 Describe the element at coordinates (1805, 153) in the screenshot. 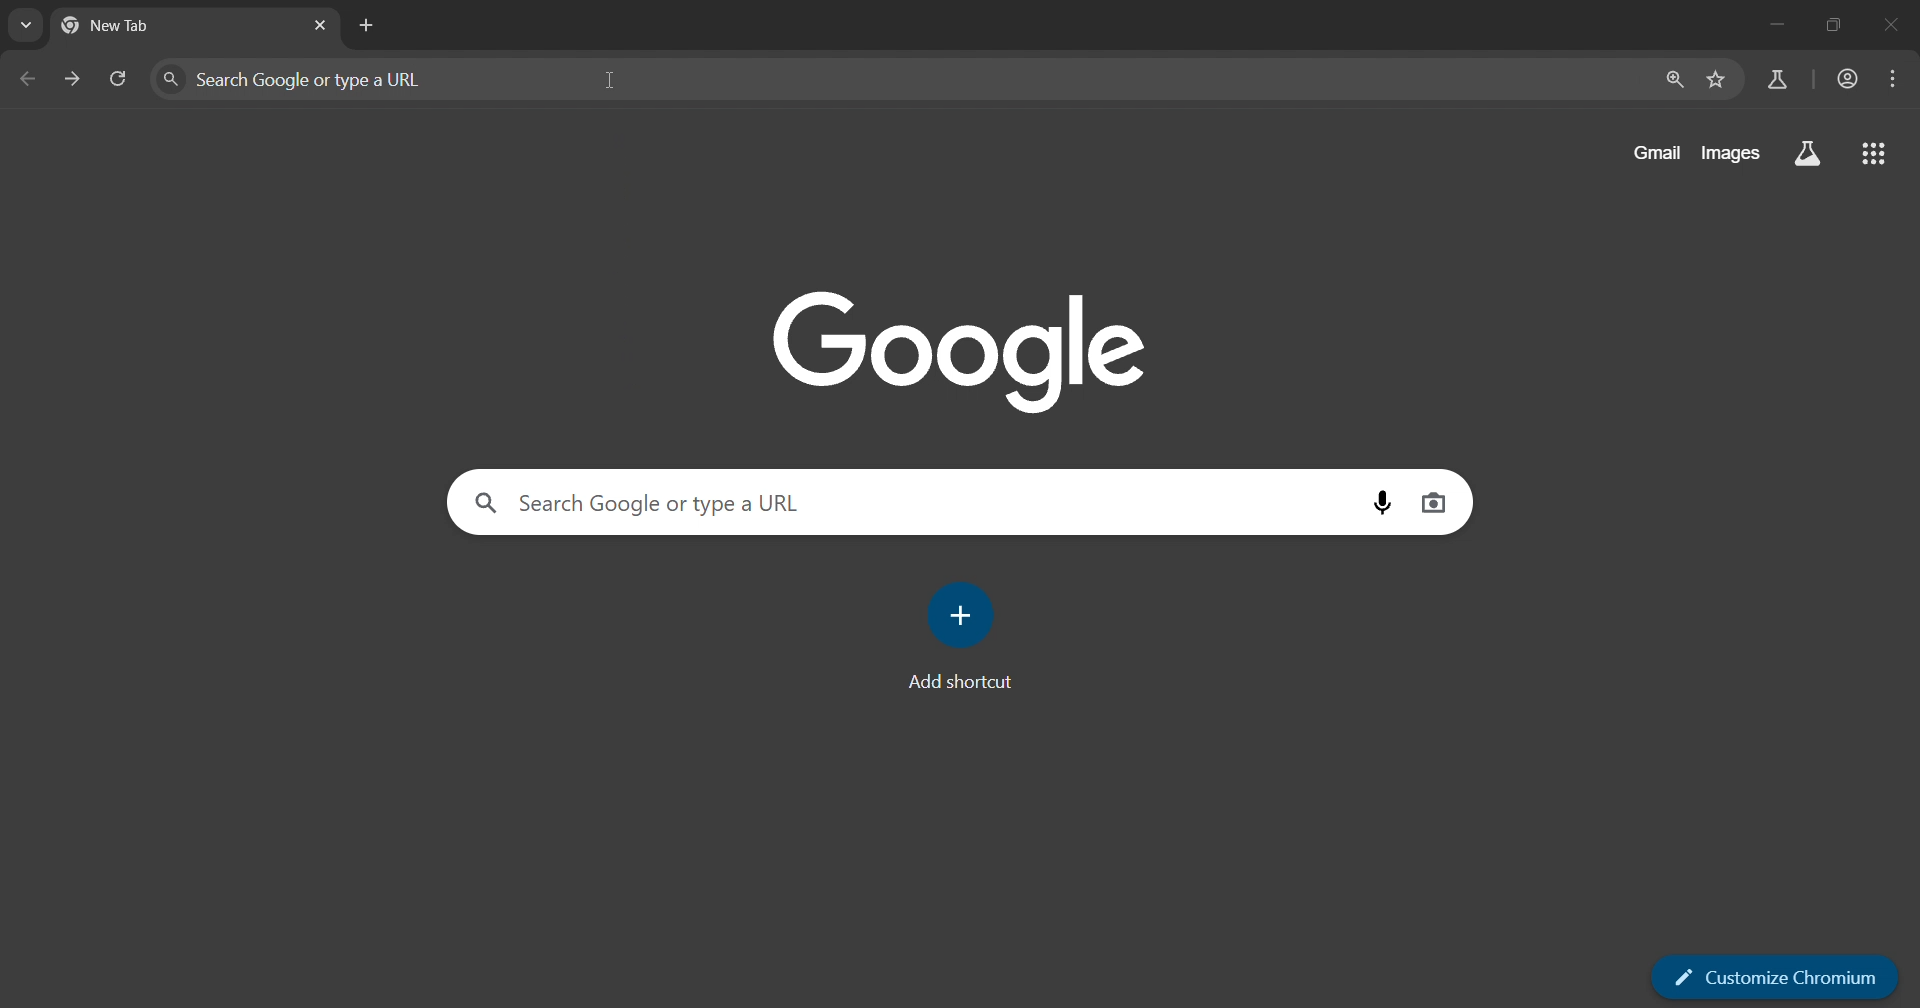

I see `search labs` at that location.